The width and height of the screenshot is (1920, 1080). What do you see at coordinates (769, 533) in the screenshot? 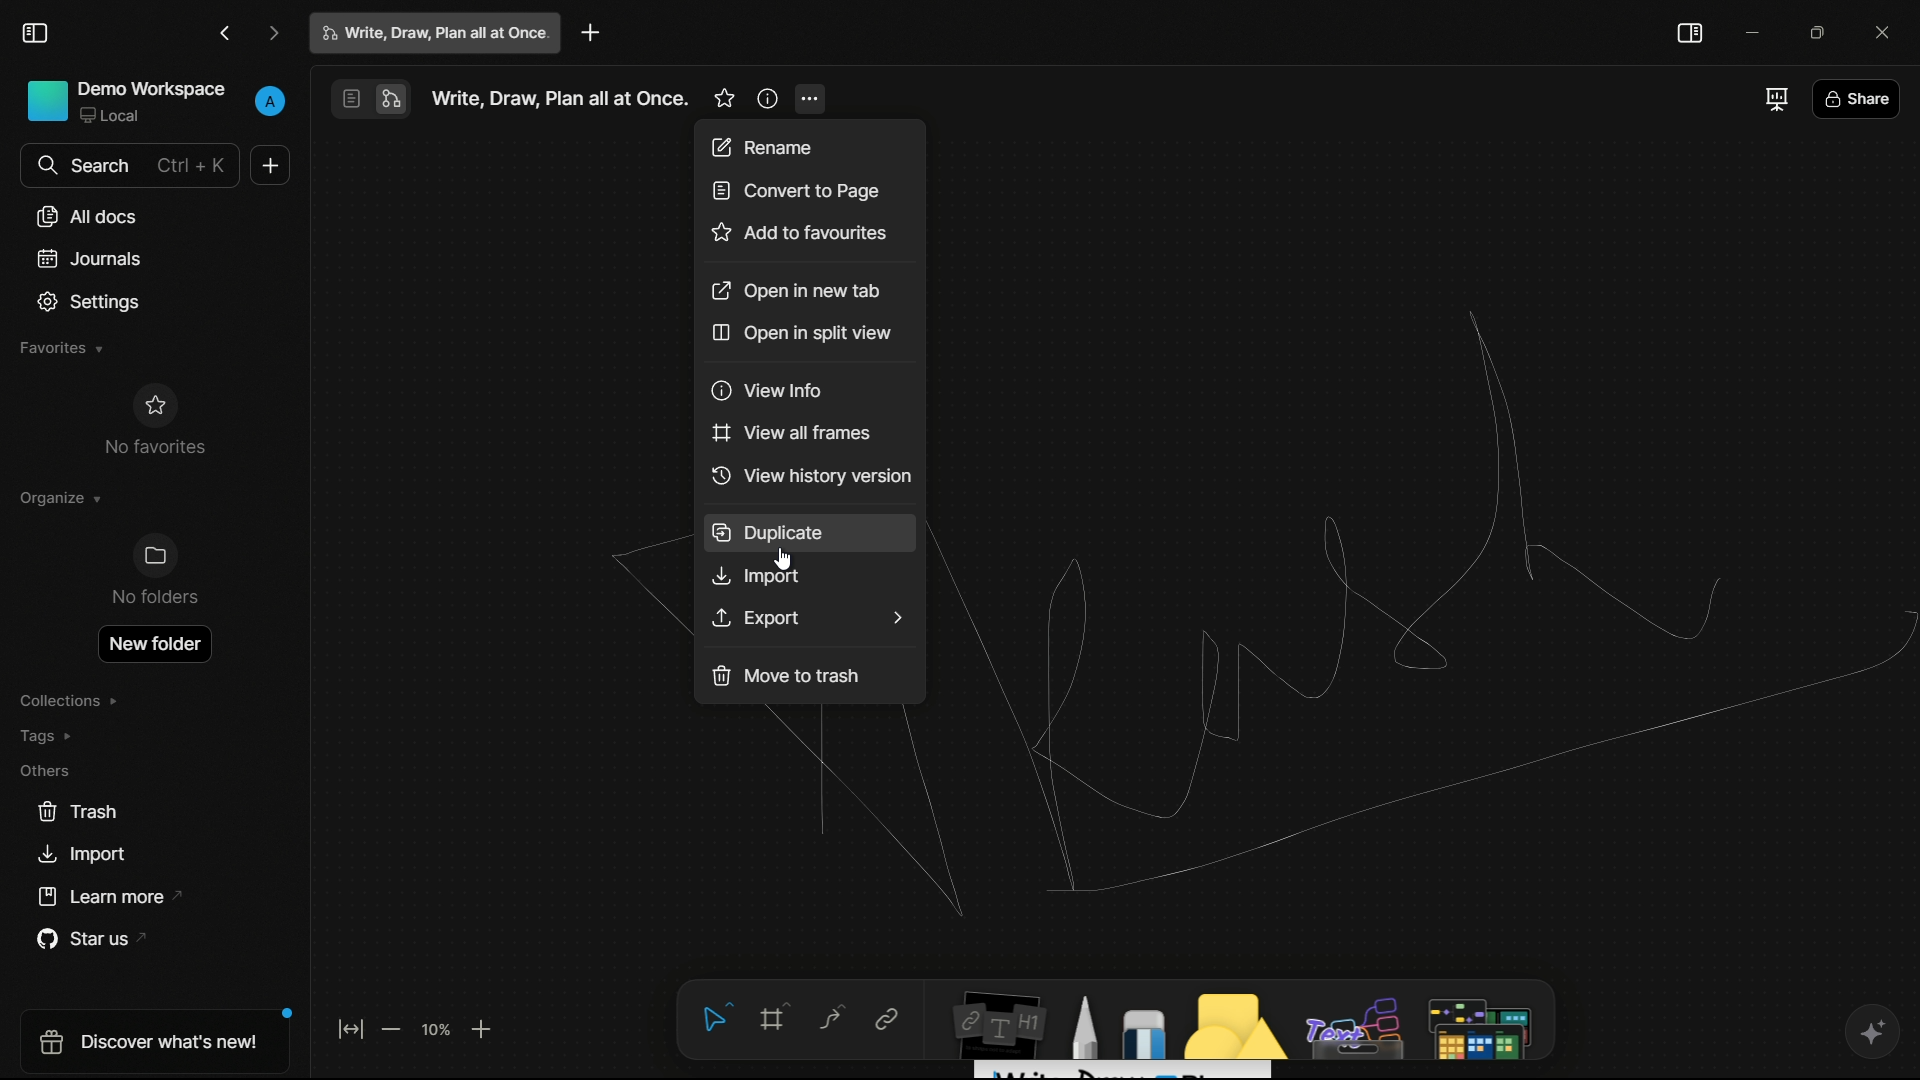
I see `duplicate` at bounding box center [769, 533].